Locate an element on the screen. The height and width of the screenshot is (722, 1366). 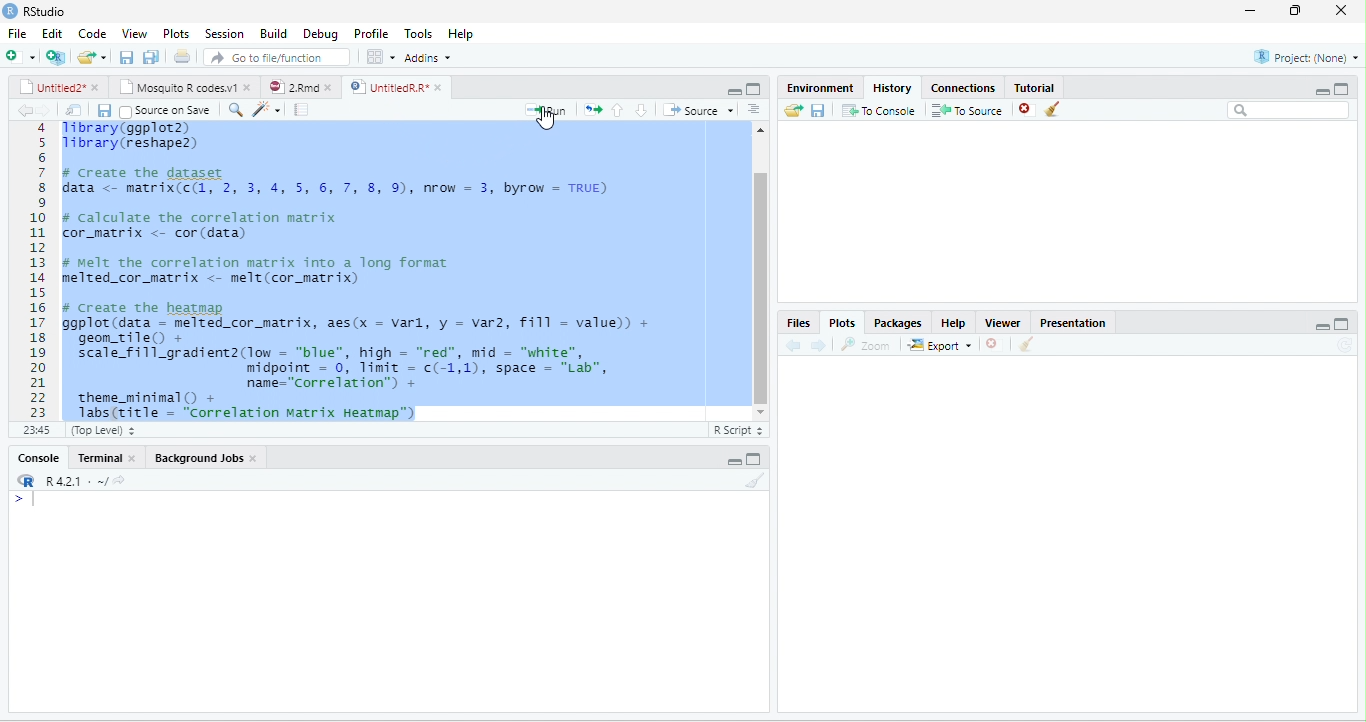
console is located at coordinates (33, 458).